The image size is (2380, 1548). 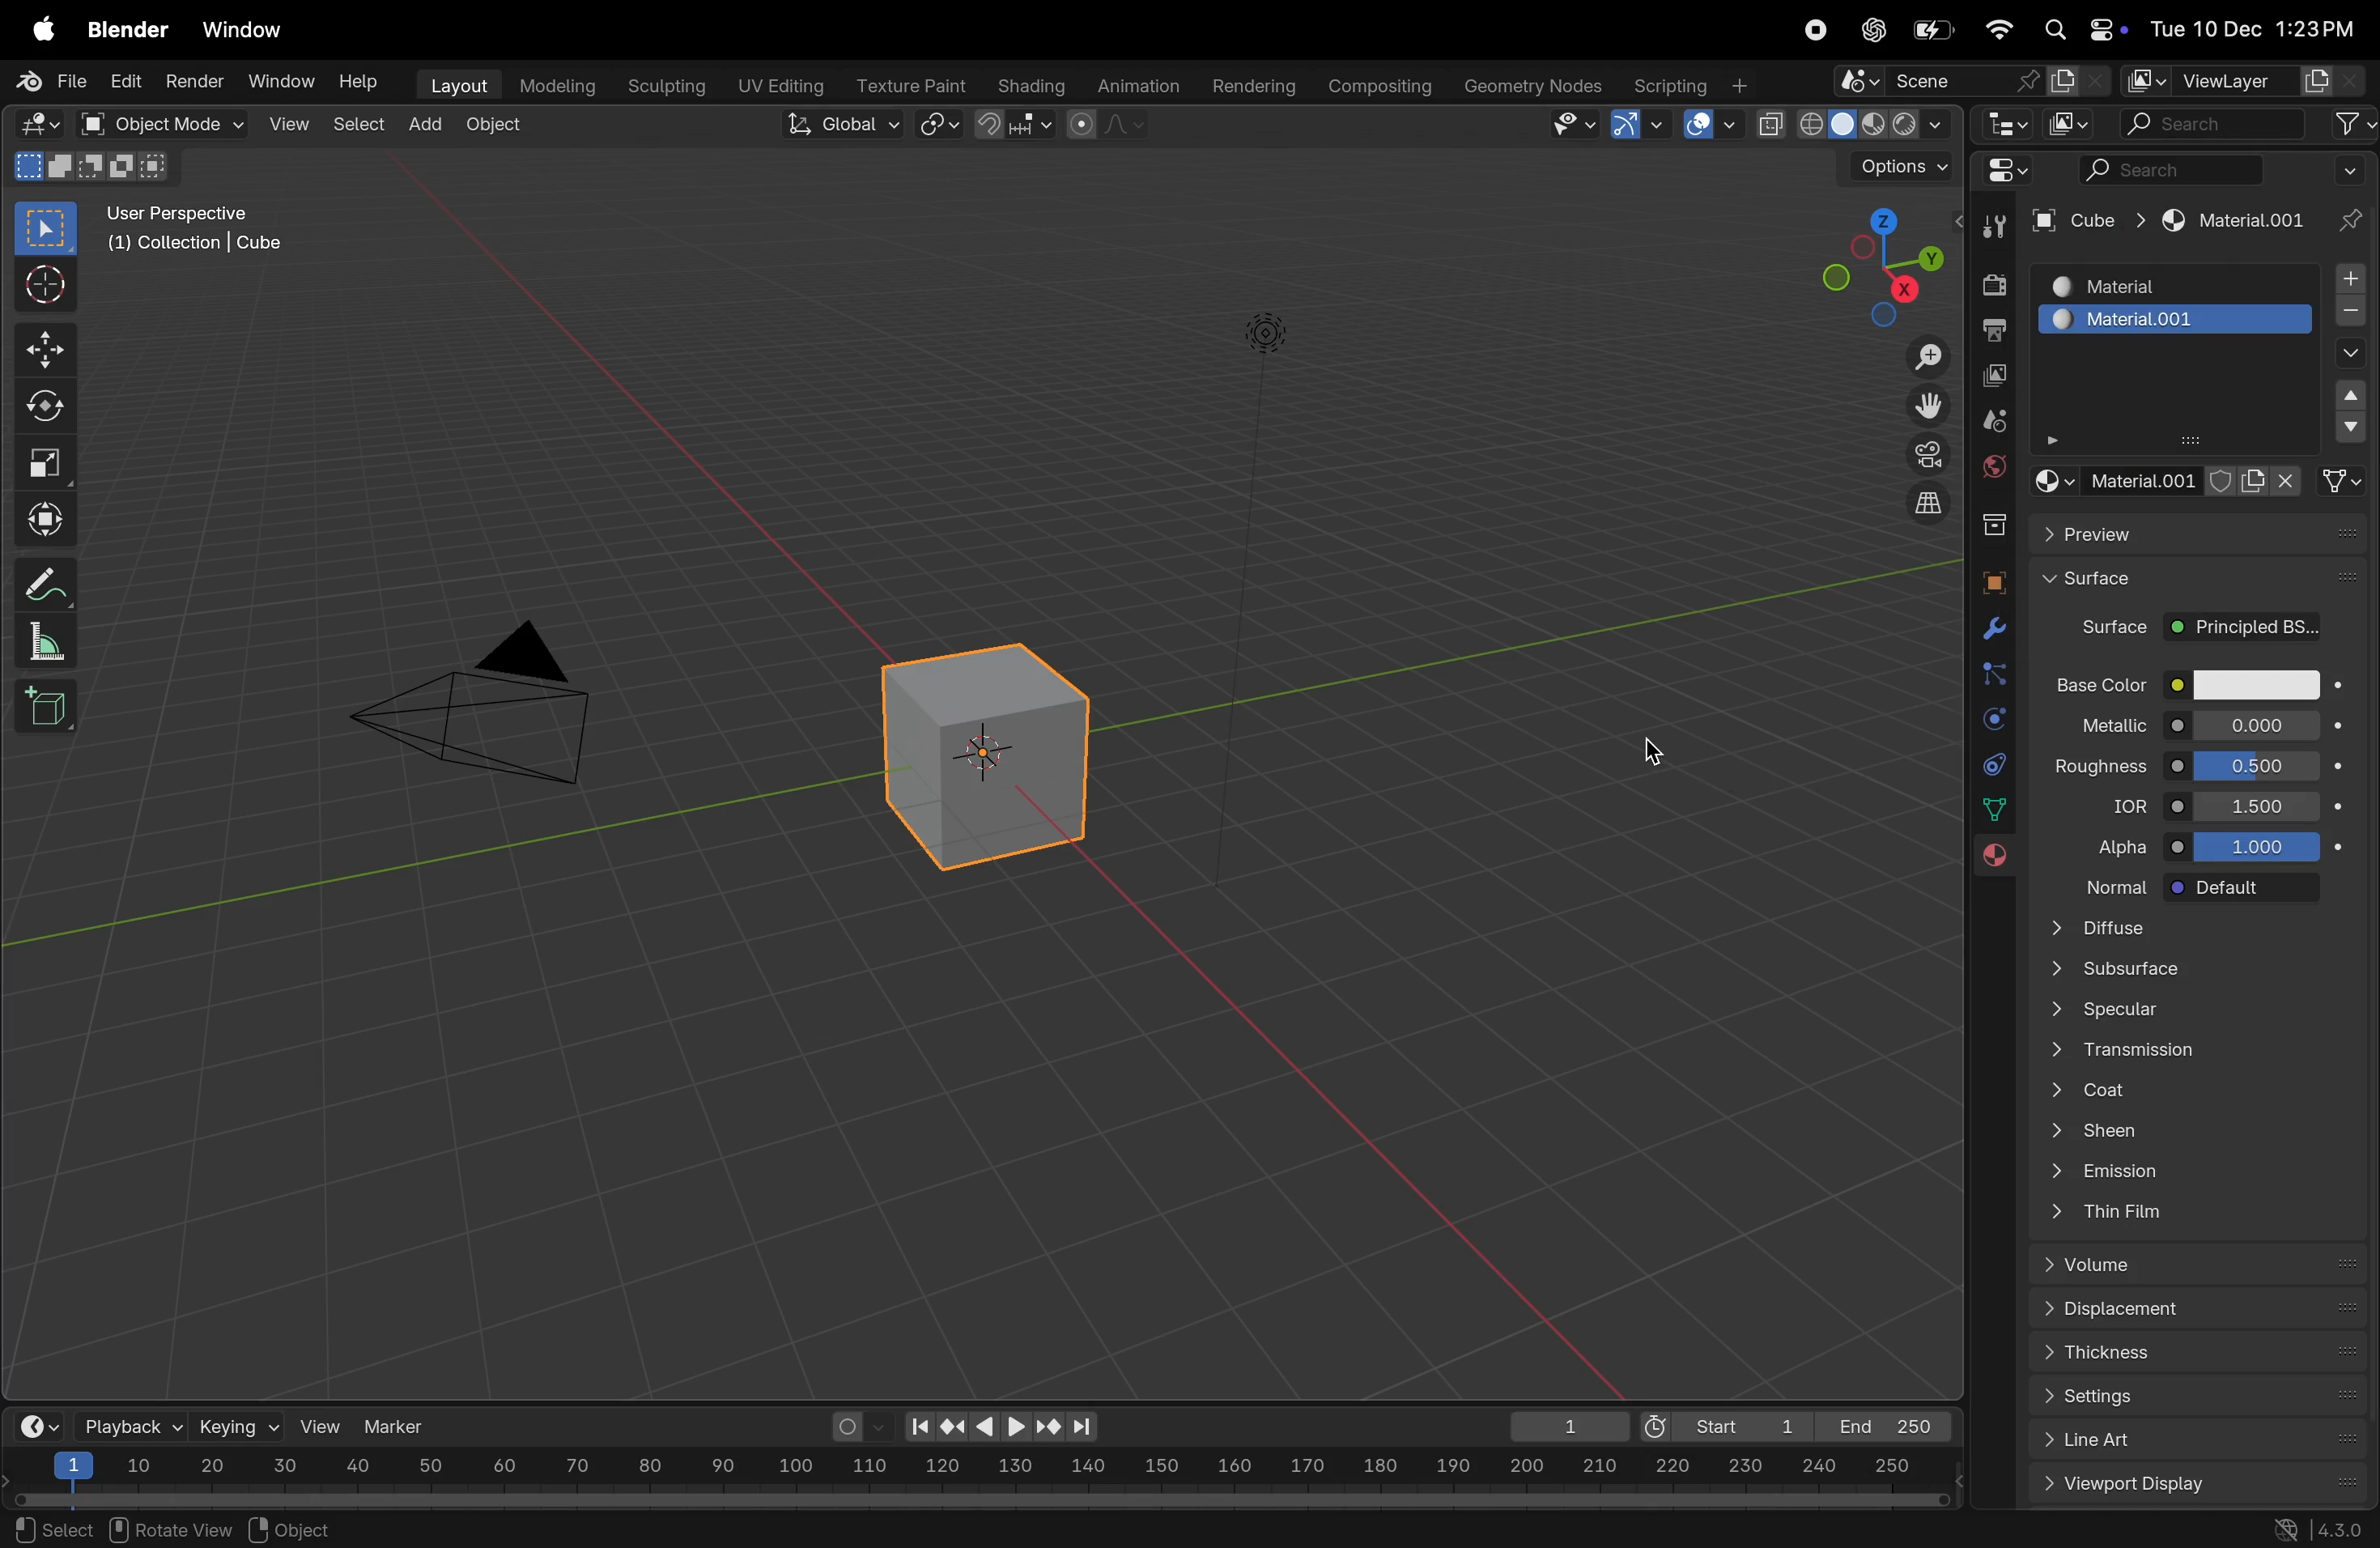 I want to click on select, so click(x=48, y=229).